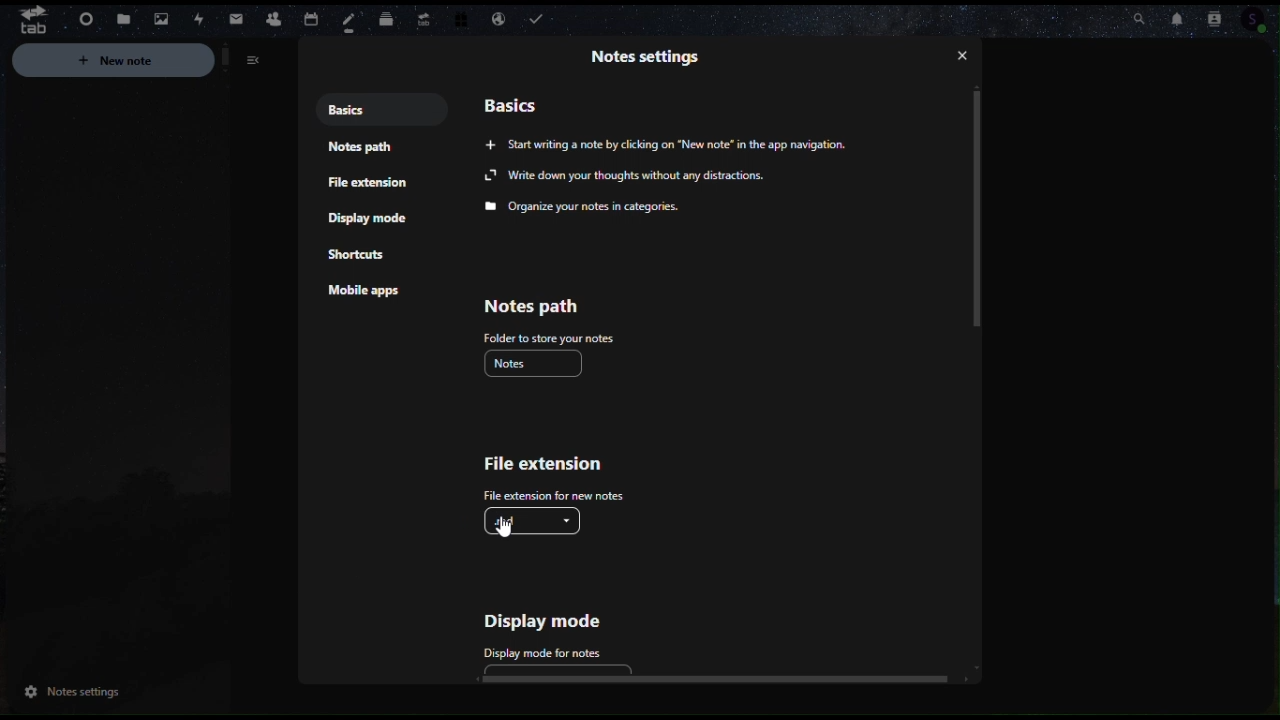 This screenshot has height=720, width=1280. Describe the element at coordinates (648, 54) in the screenshot. I see `Note setting` at that location.